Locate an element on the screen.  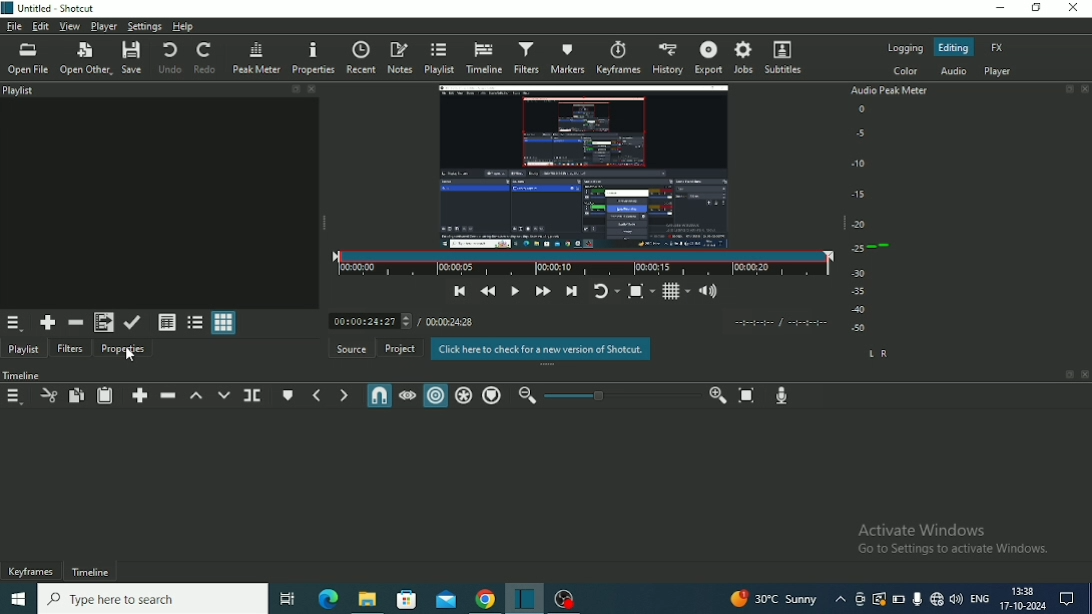
Mail is located at coordinates (445, 600).